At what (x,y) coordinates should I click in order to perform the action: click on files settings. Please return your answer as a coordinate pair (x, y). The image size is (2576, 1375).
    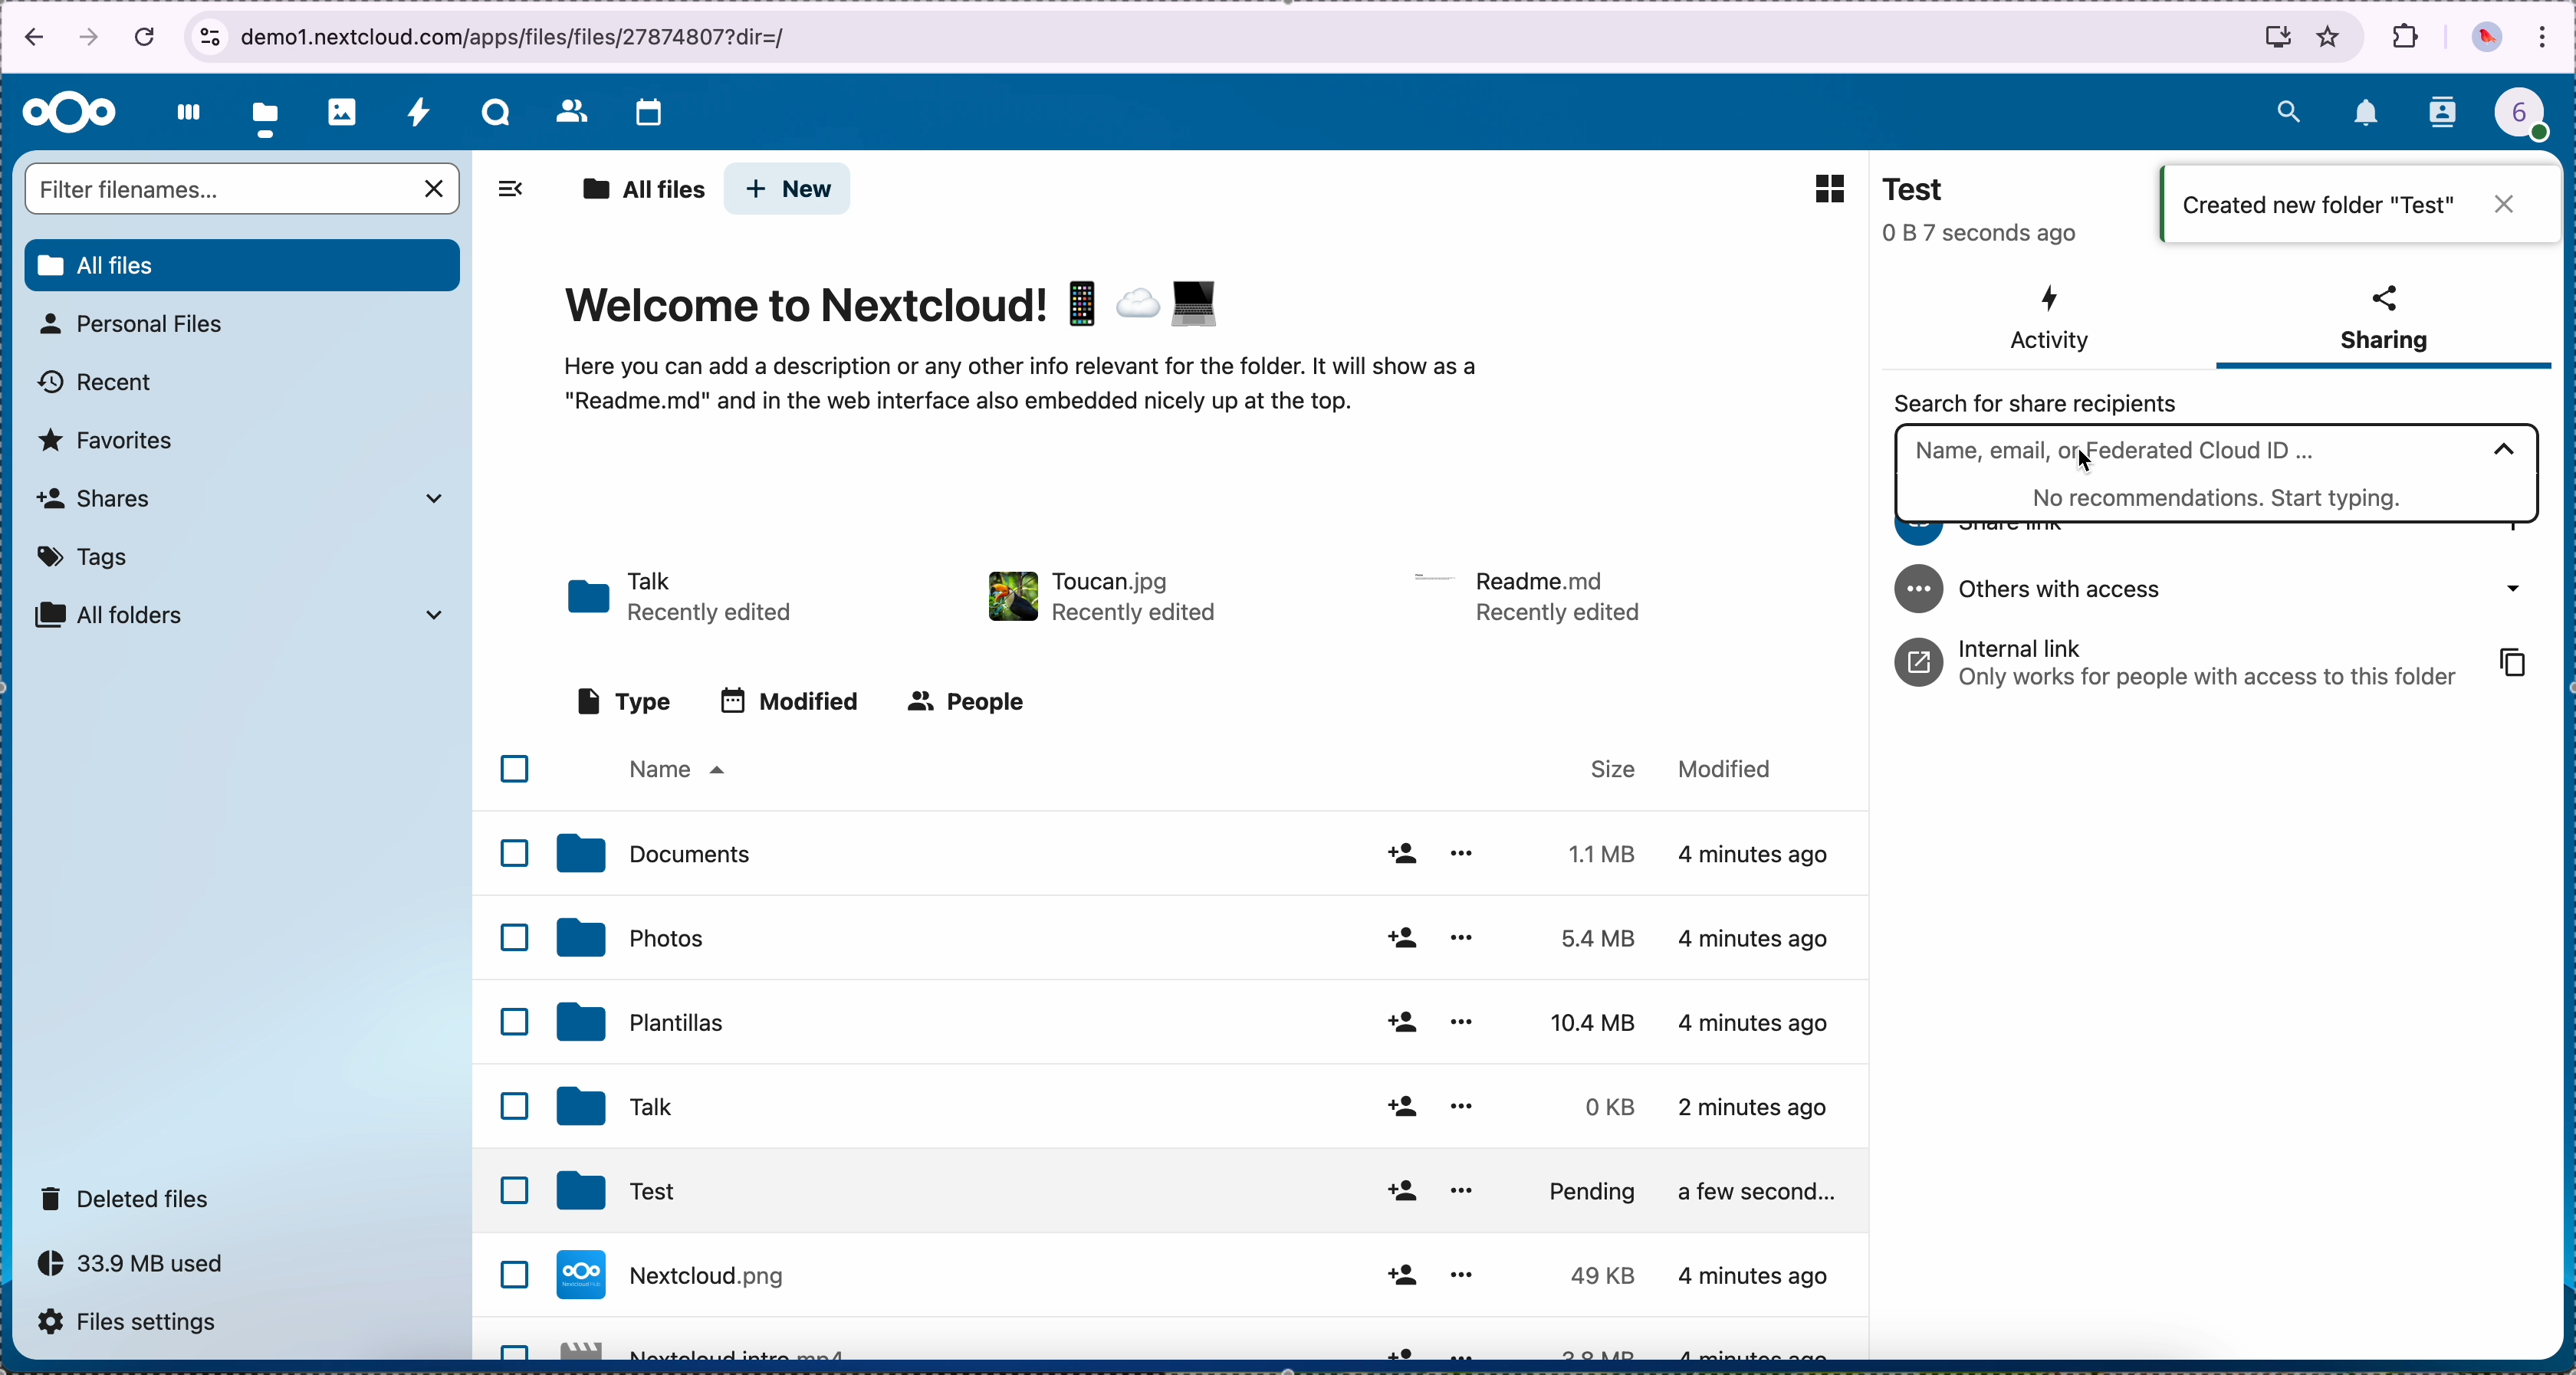
    Looking at the image, I should click on (138, 1325).